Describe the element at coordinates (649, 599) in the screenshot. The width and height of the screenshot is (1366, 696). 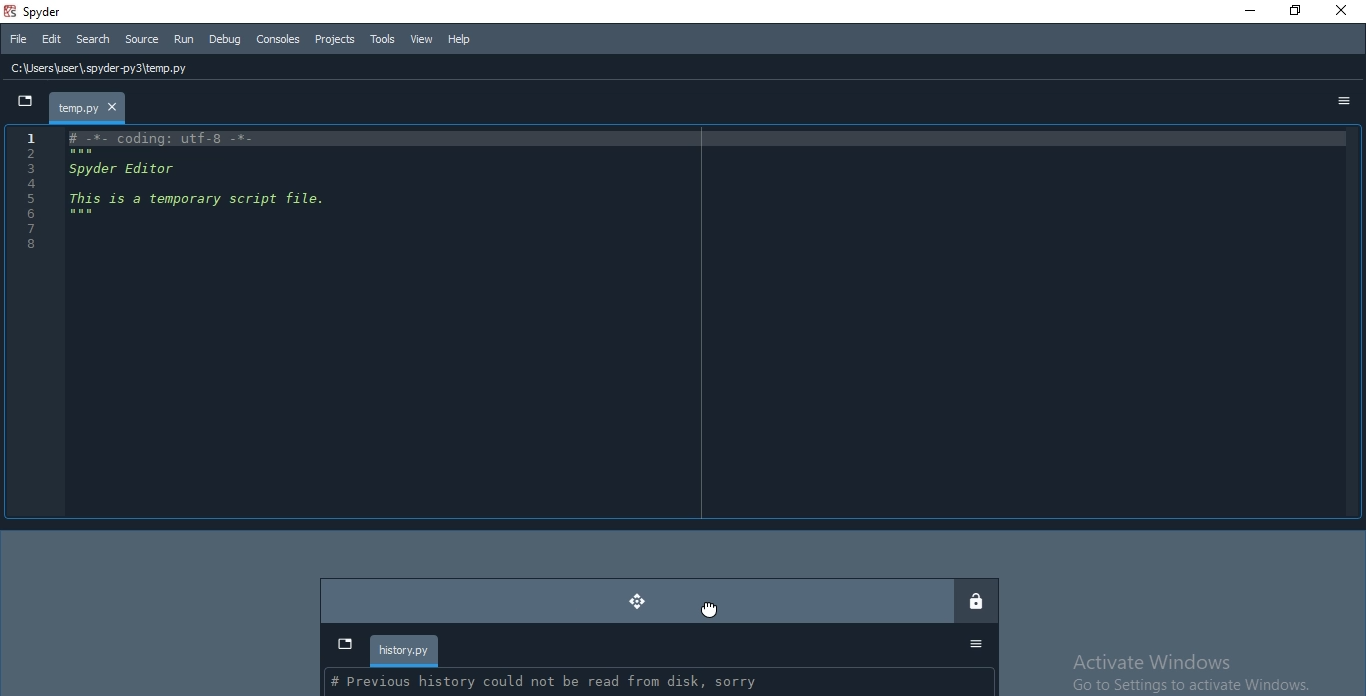
I see `moved dock` at that location.